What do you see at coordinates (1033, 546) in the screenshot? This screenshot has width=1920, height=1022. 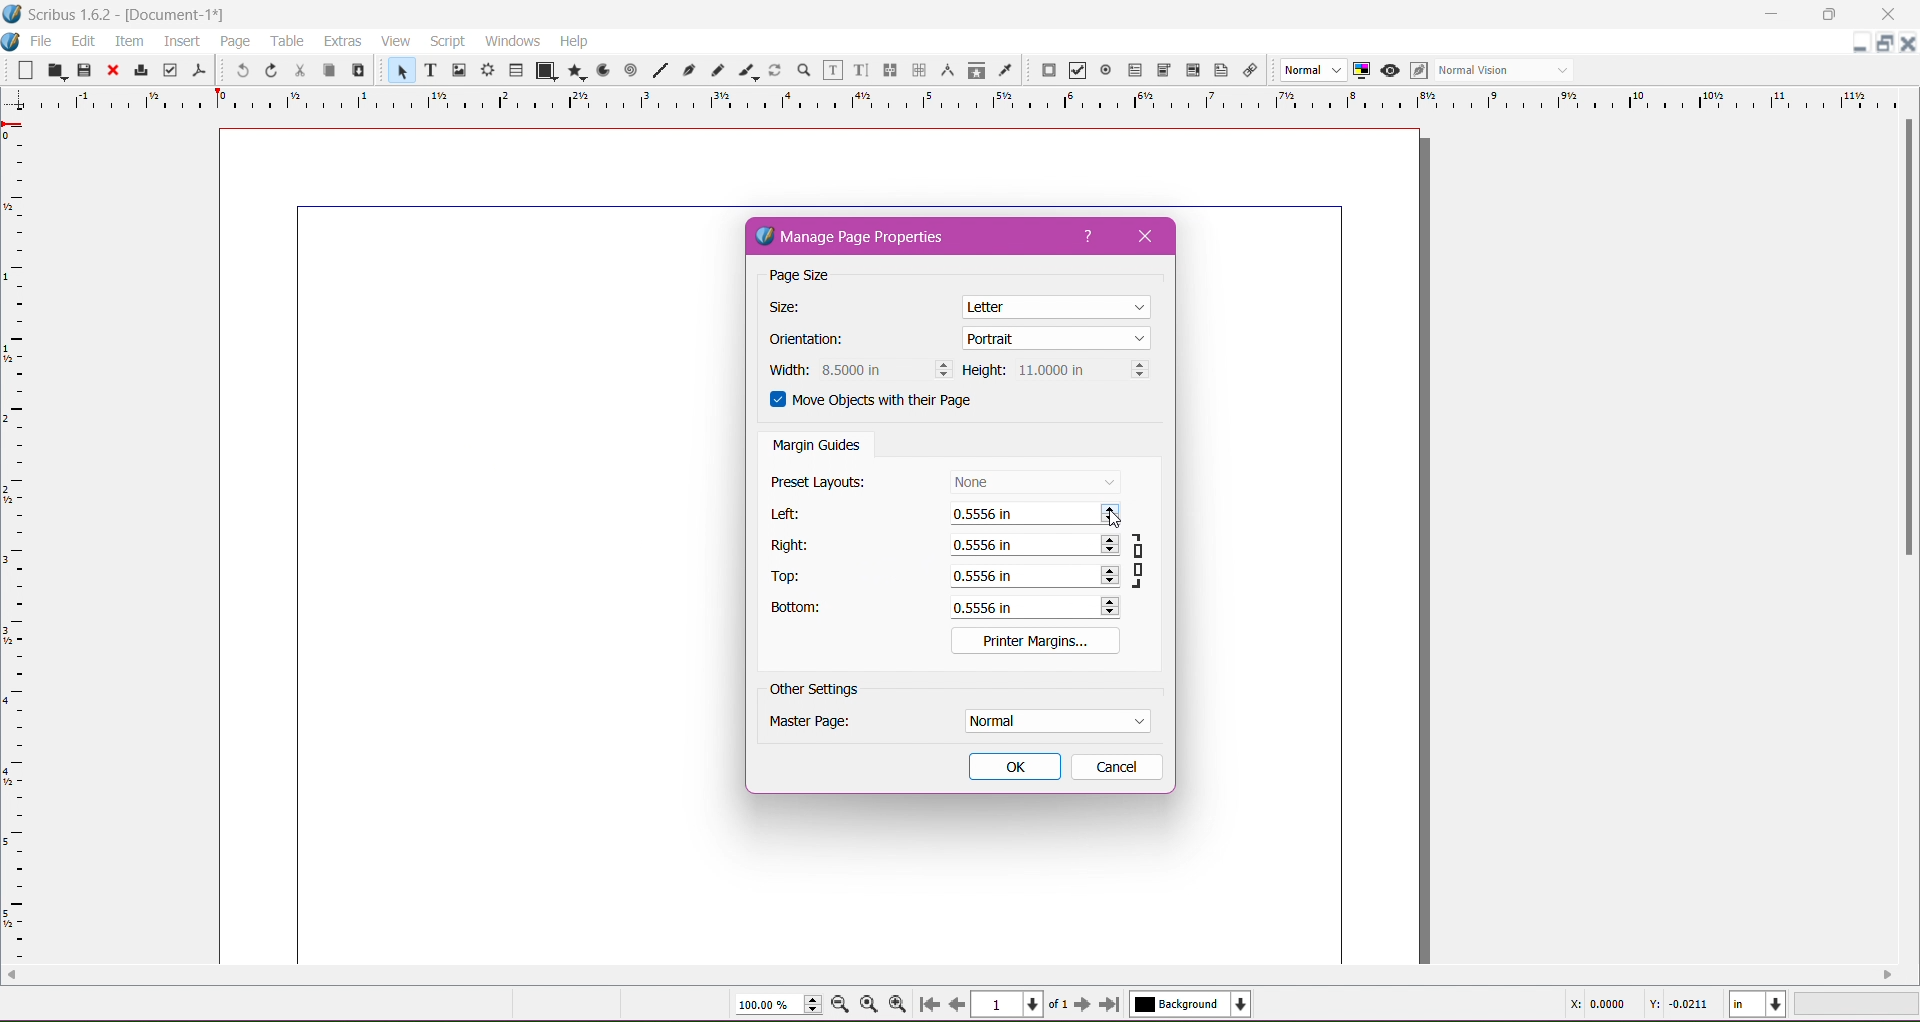 I see `Set right margin` at bounding box center [1033, 546].